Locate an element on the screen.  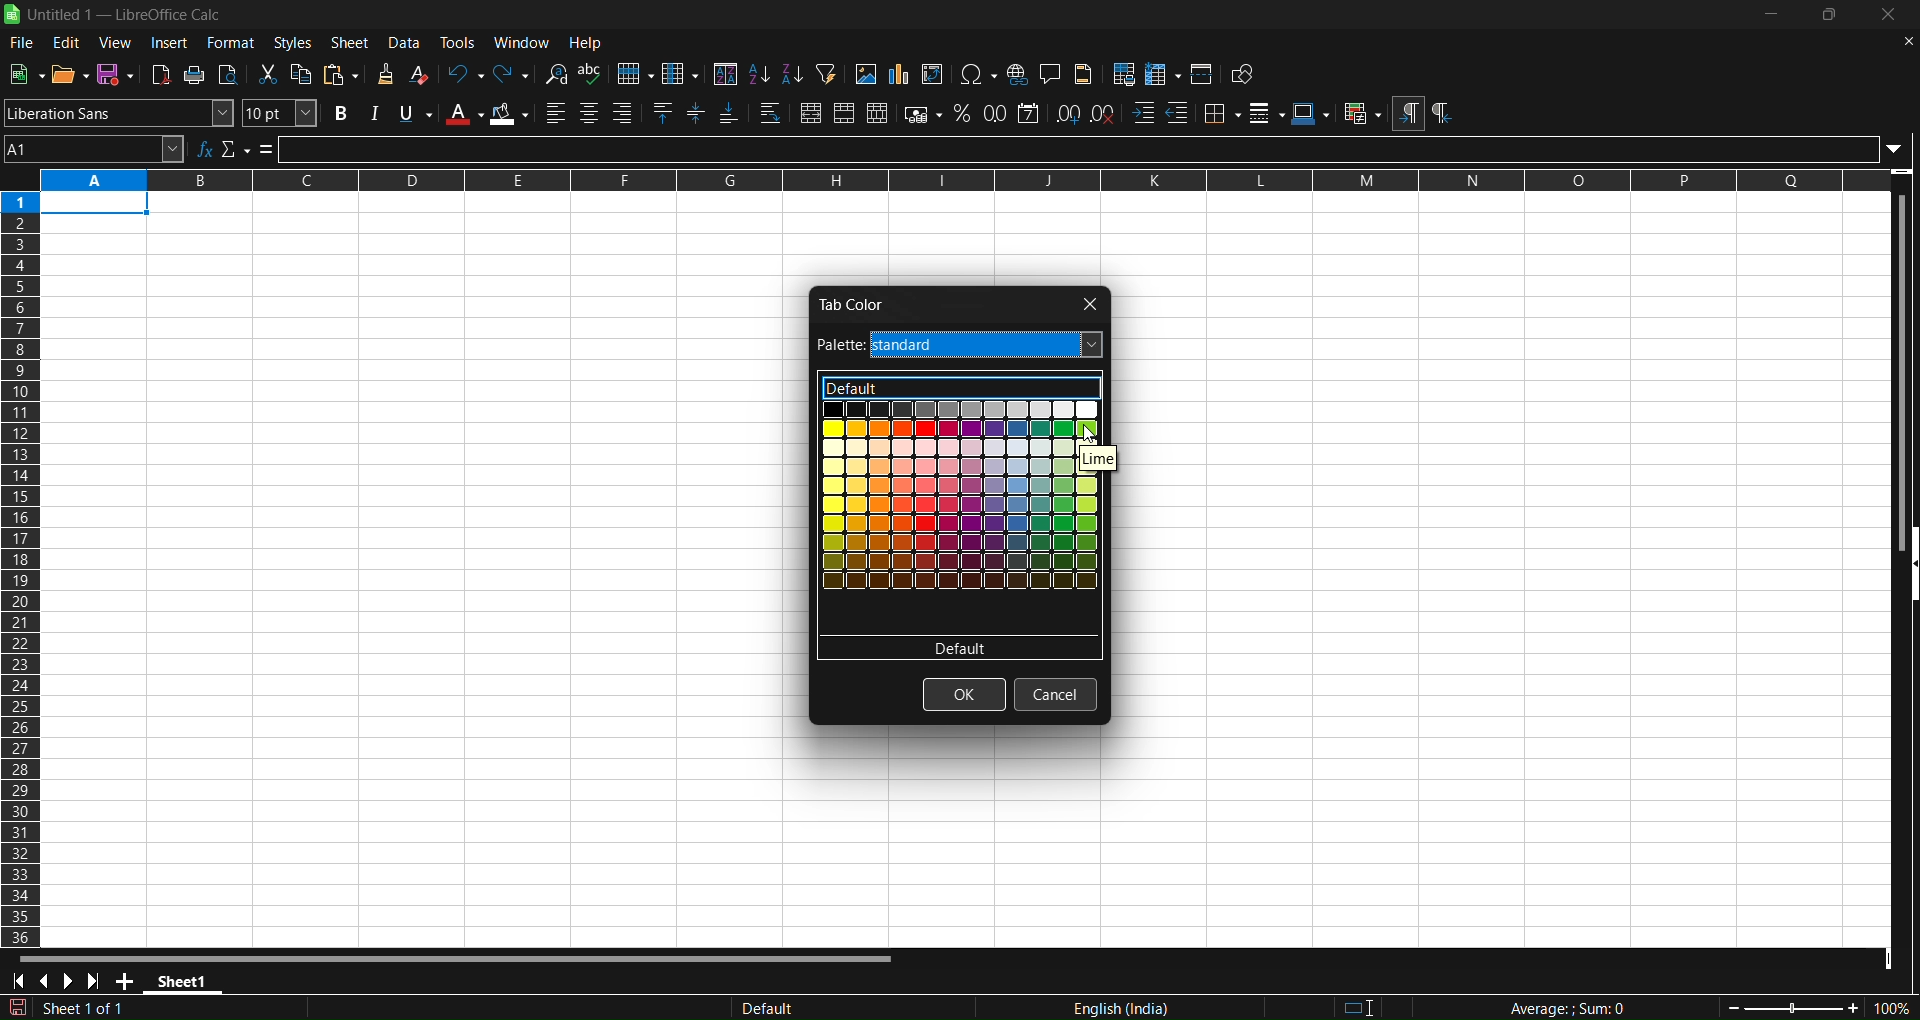
styles is located at coordinates (293, 42).